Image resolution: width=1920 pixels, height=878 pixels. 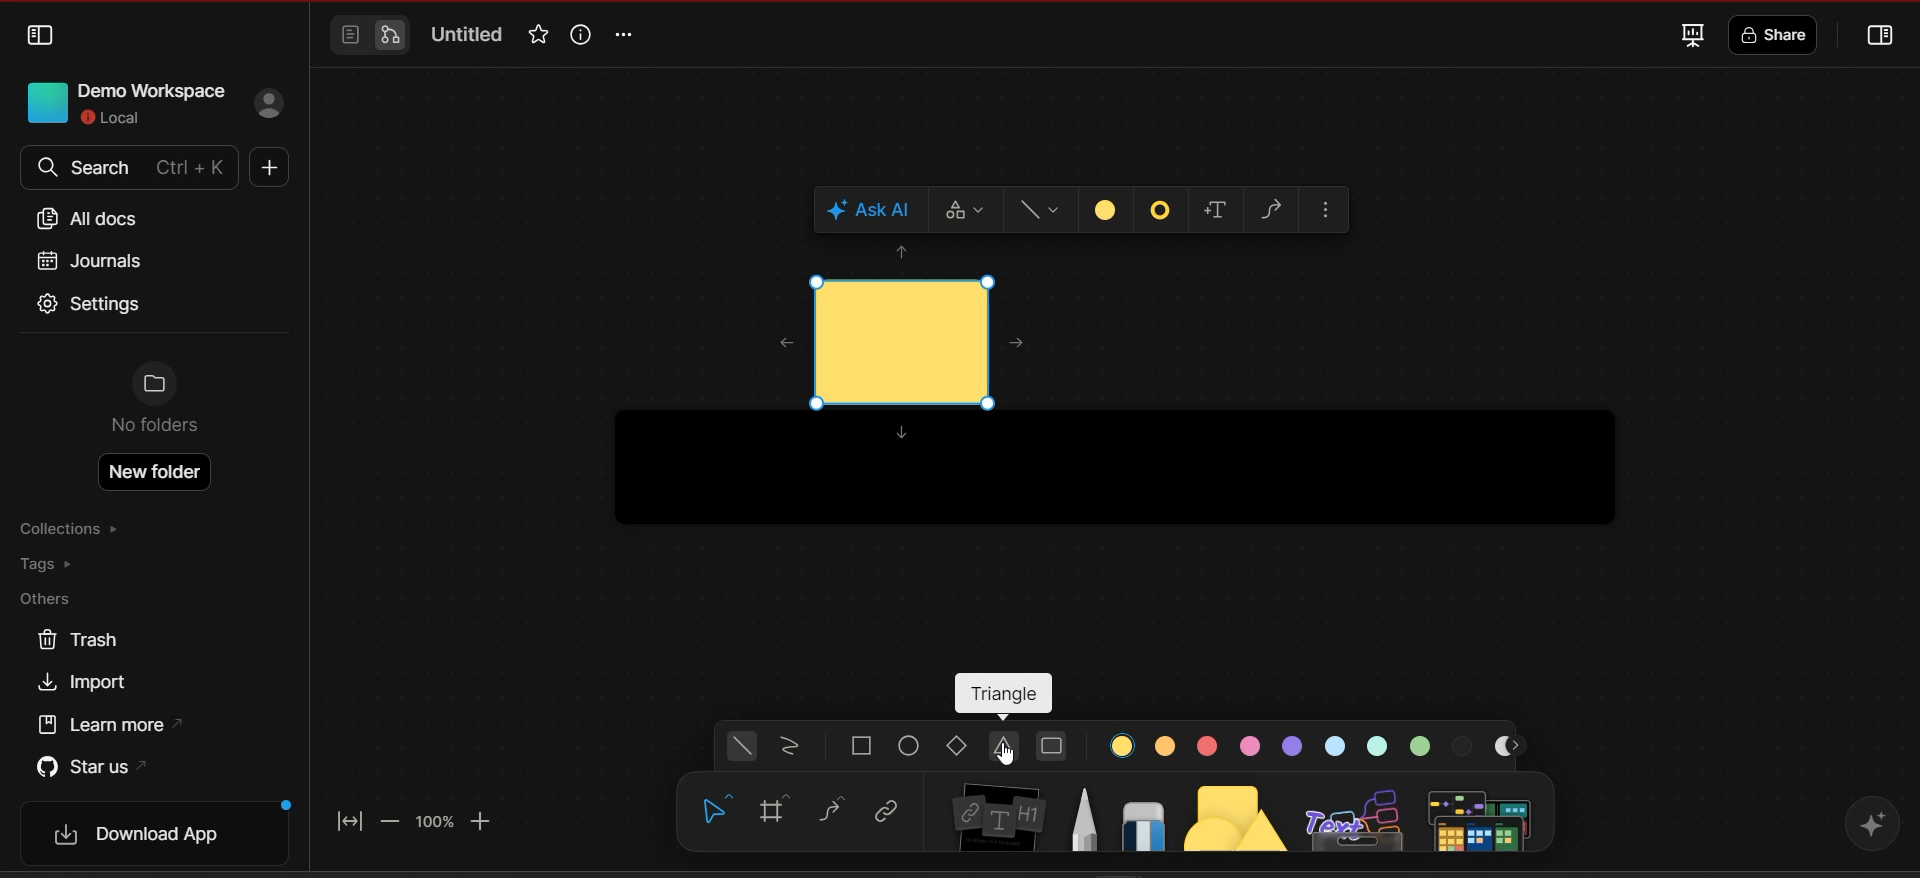 I want to click on color 6, so click(x=1339, y=745).